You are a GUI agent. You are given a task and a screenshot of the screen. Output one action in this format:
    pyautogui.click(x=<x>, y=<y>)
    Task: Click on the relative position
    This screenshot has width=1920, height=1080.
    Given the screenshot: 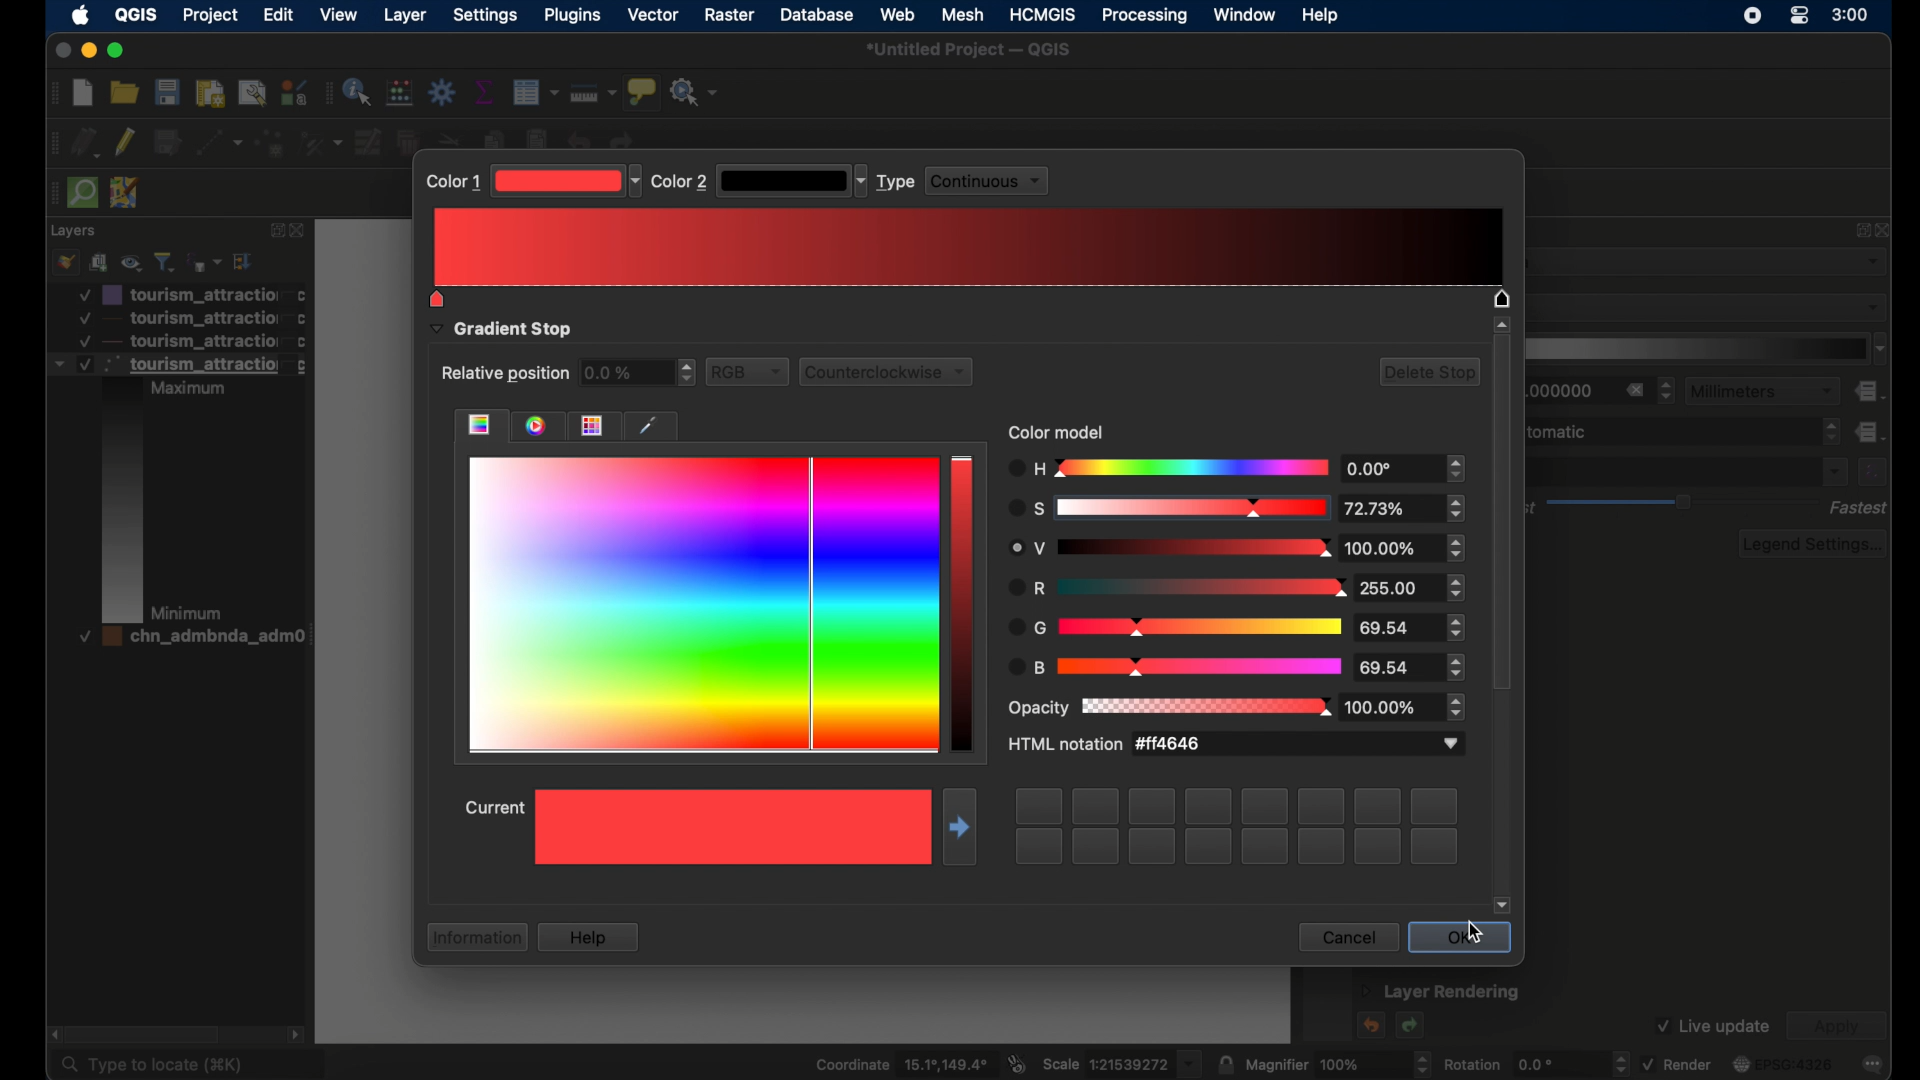 What is the action you would take?
    pyautogui.click(x=503, y=375)
    